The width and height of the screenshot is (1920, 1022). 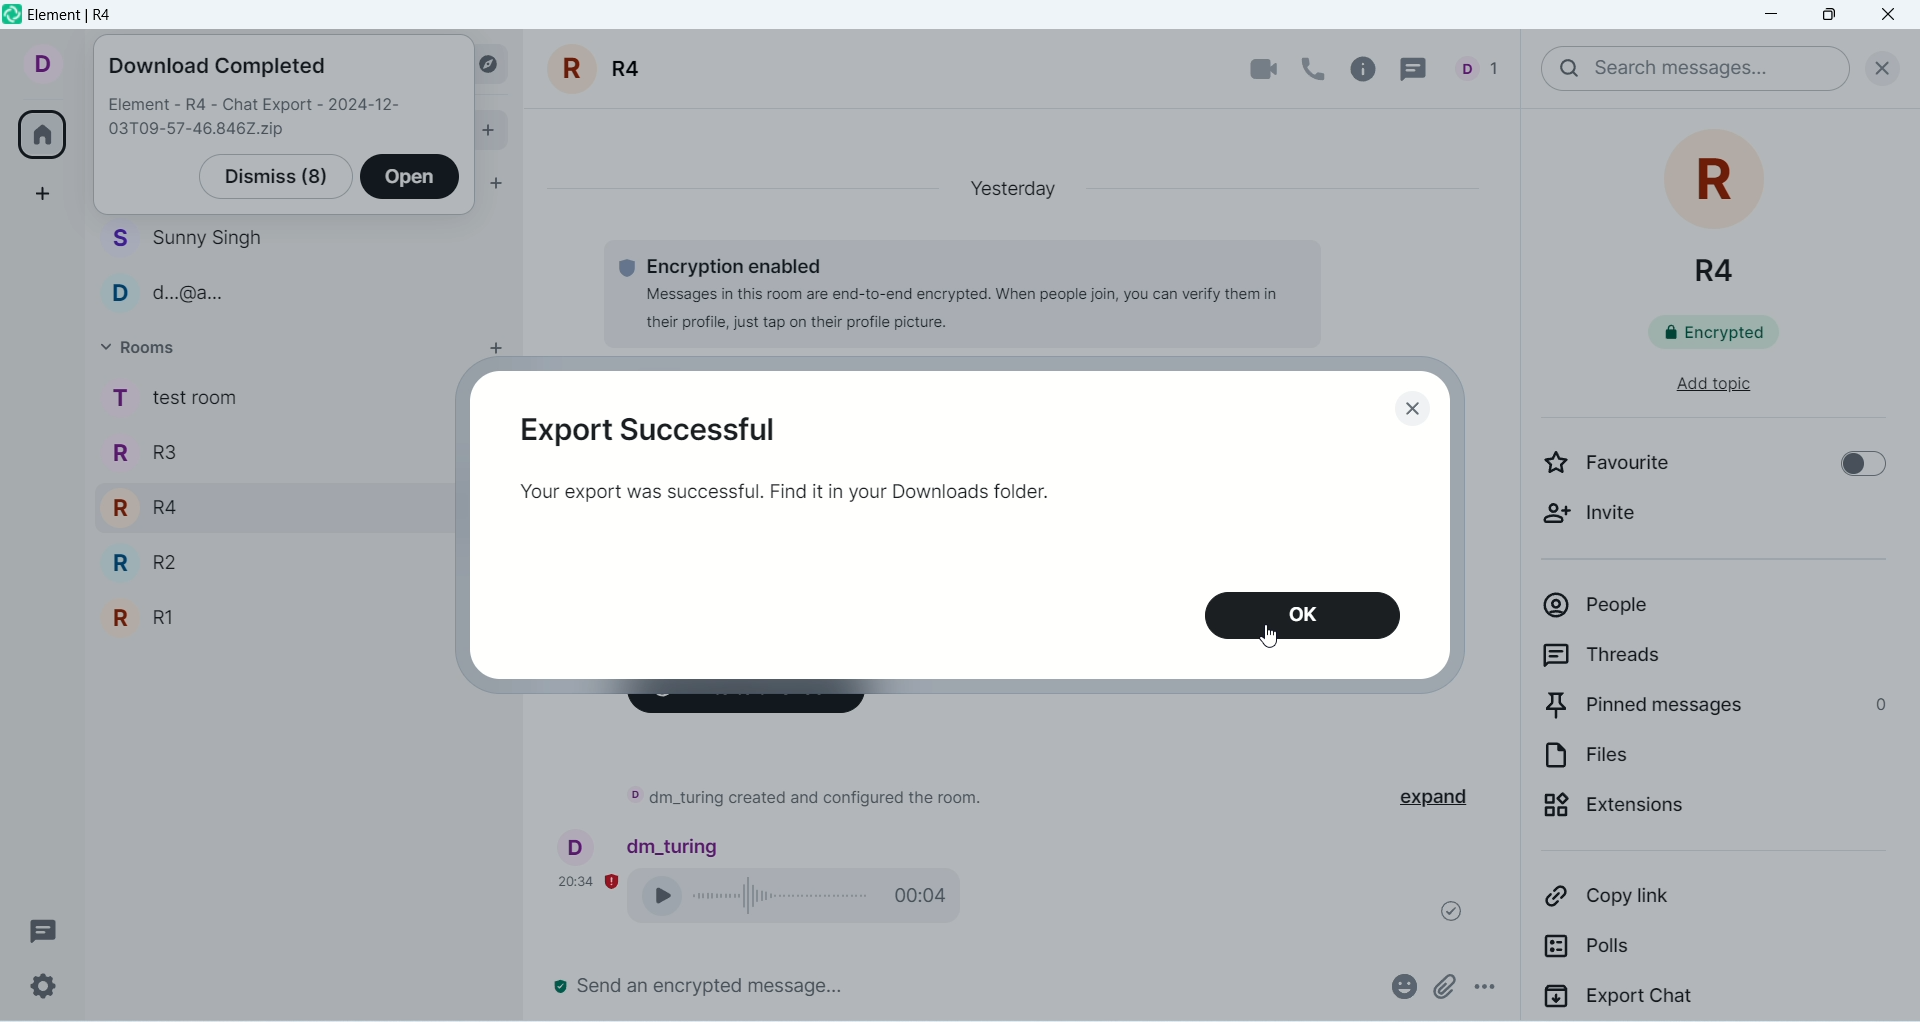 What do you see at coordinates (1667, 761) in the screenshot?
I see `files` at bounding box center [1667, 761].